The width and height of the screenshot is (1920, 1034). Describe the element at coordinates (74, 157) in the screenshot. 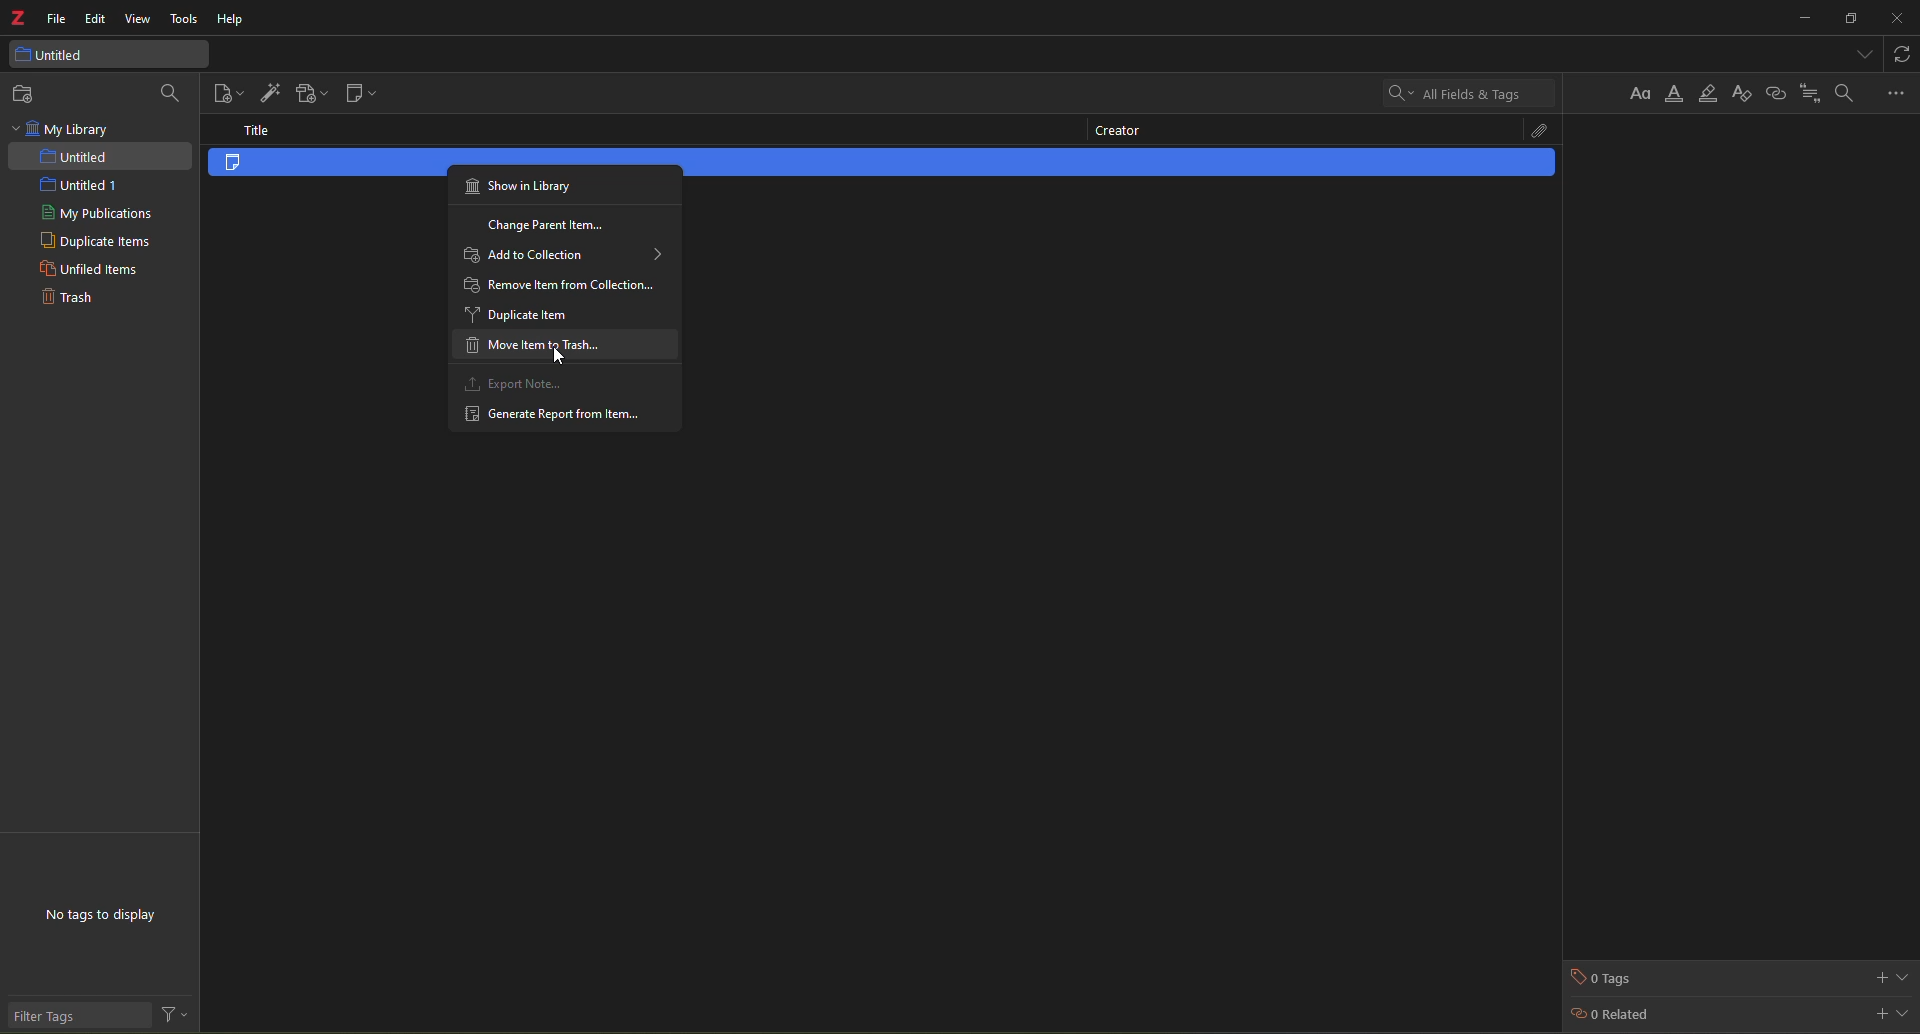

I see `untited` at that location.